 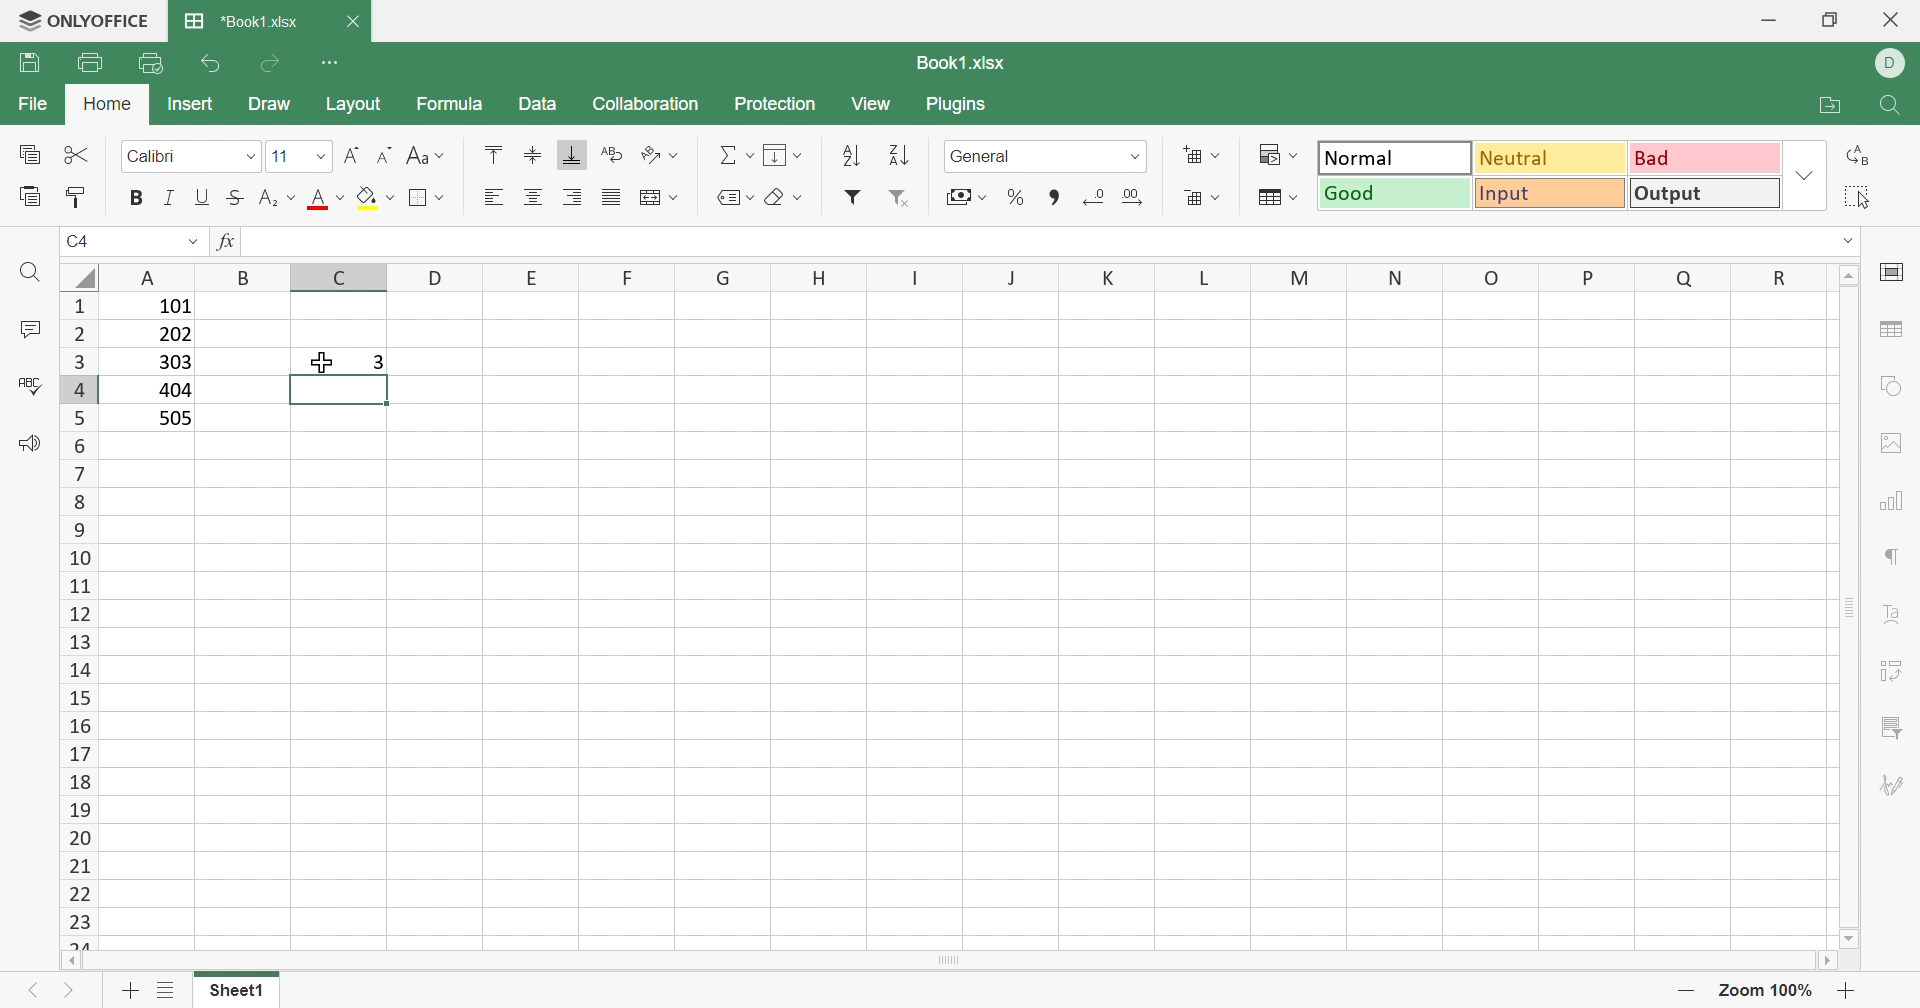 What do you see at coordinates (899, 199) in the screenshot?
I see `Remove Filter` at bounding box center [899, 199].